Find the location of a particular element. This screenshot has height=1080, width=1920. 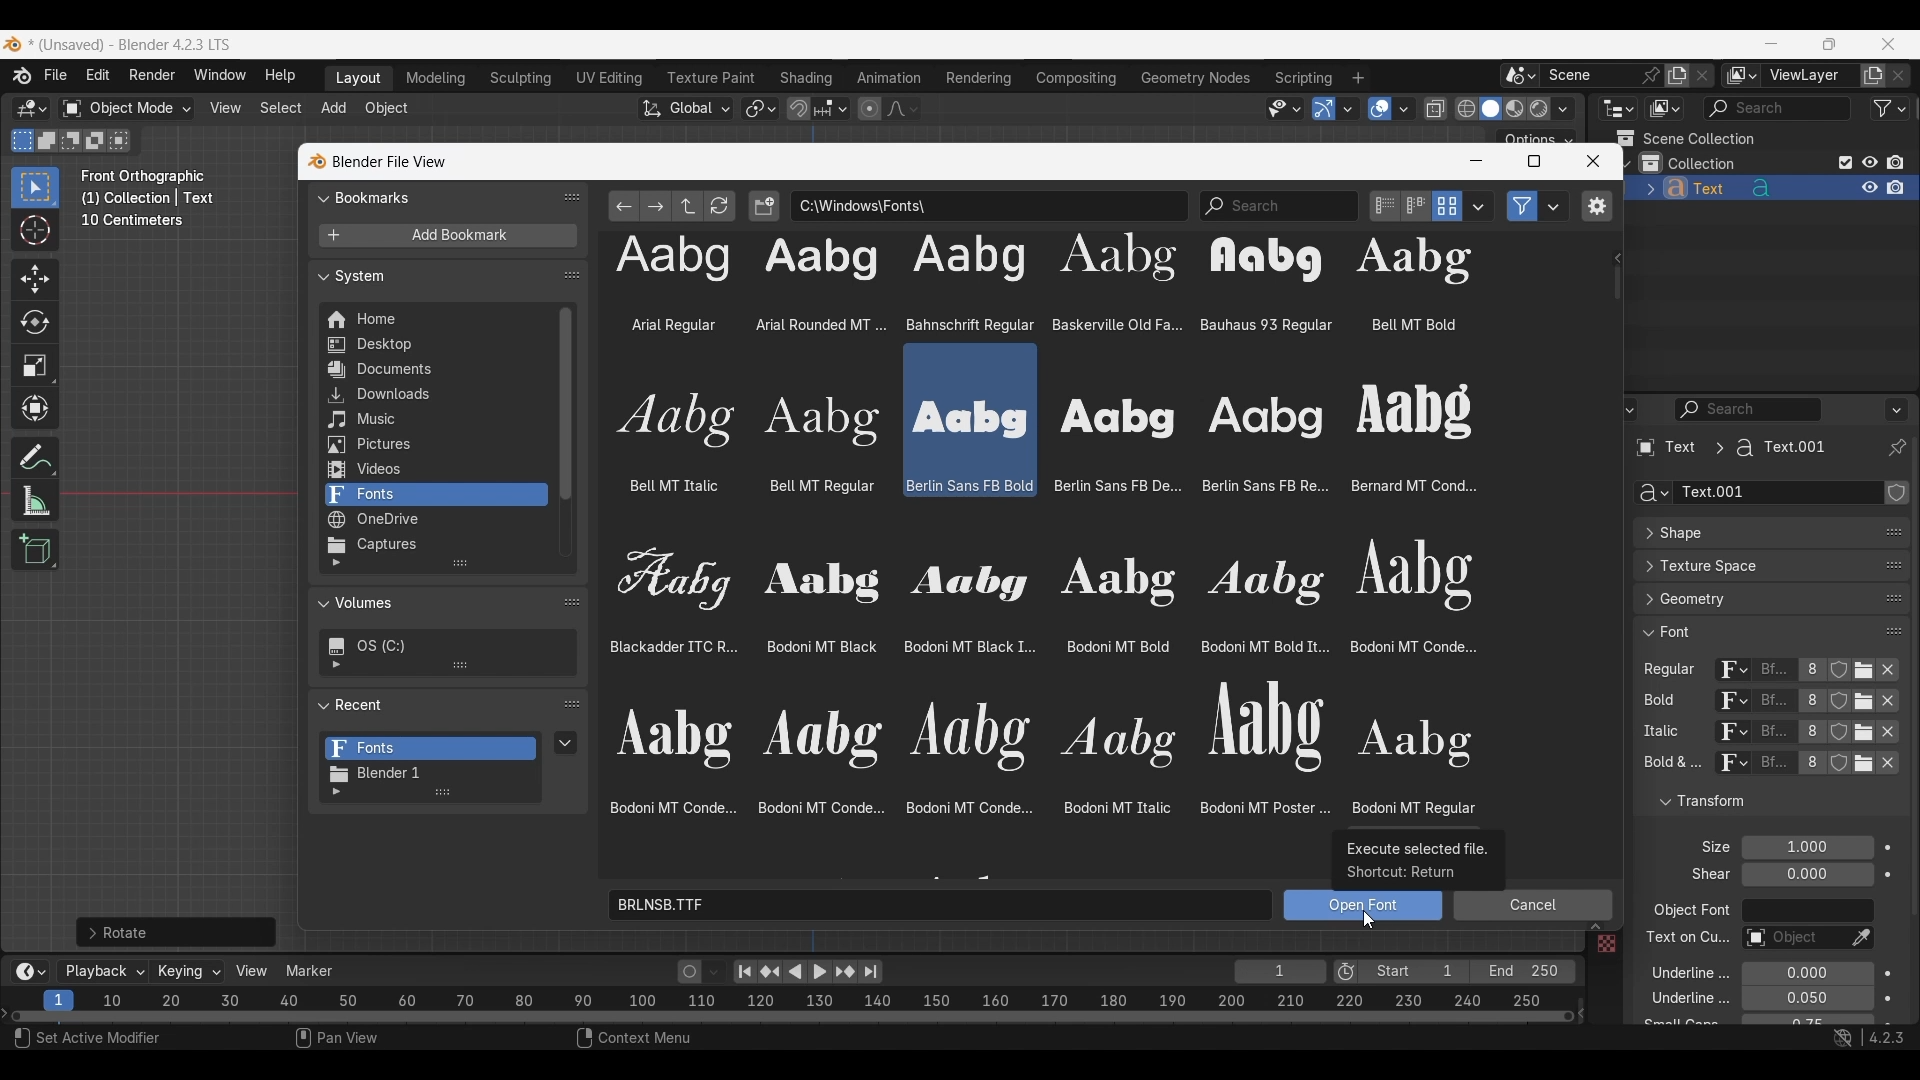

Gizmos is located at coordinates (1348, 108).